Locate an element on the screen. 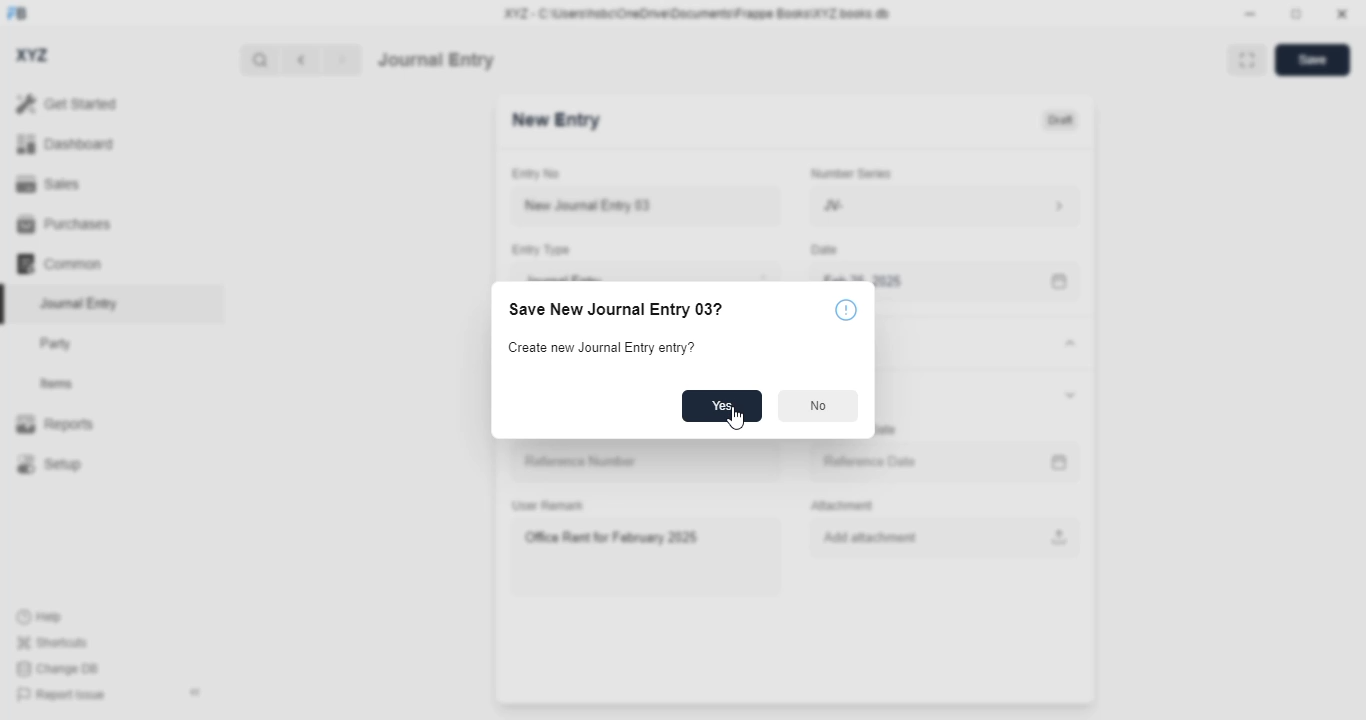  minimize is located at coordinates (1251, 13).